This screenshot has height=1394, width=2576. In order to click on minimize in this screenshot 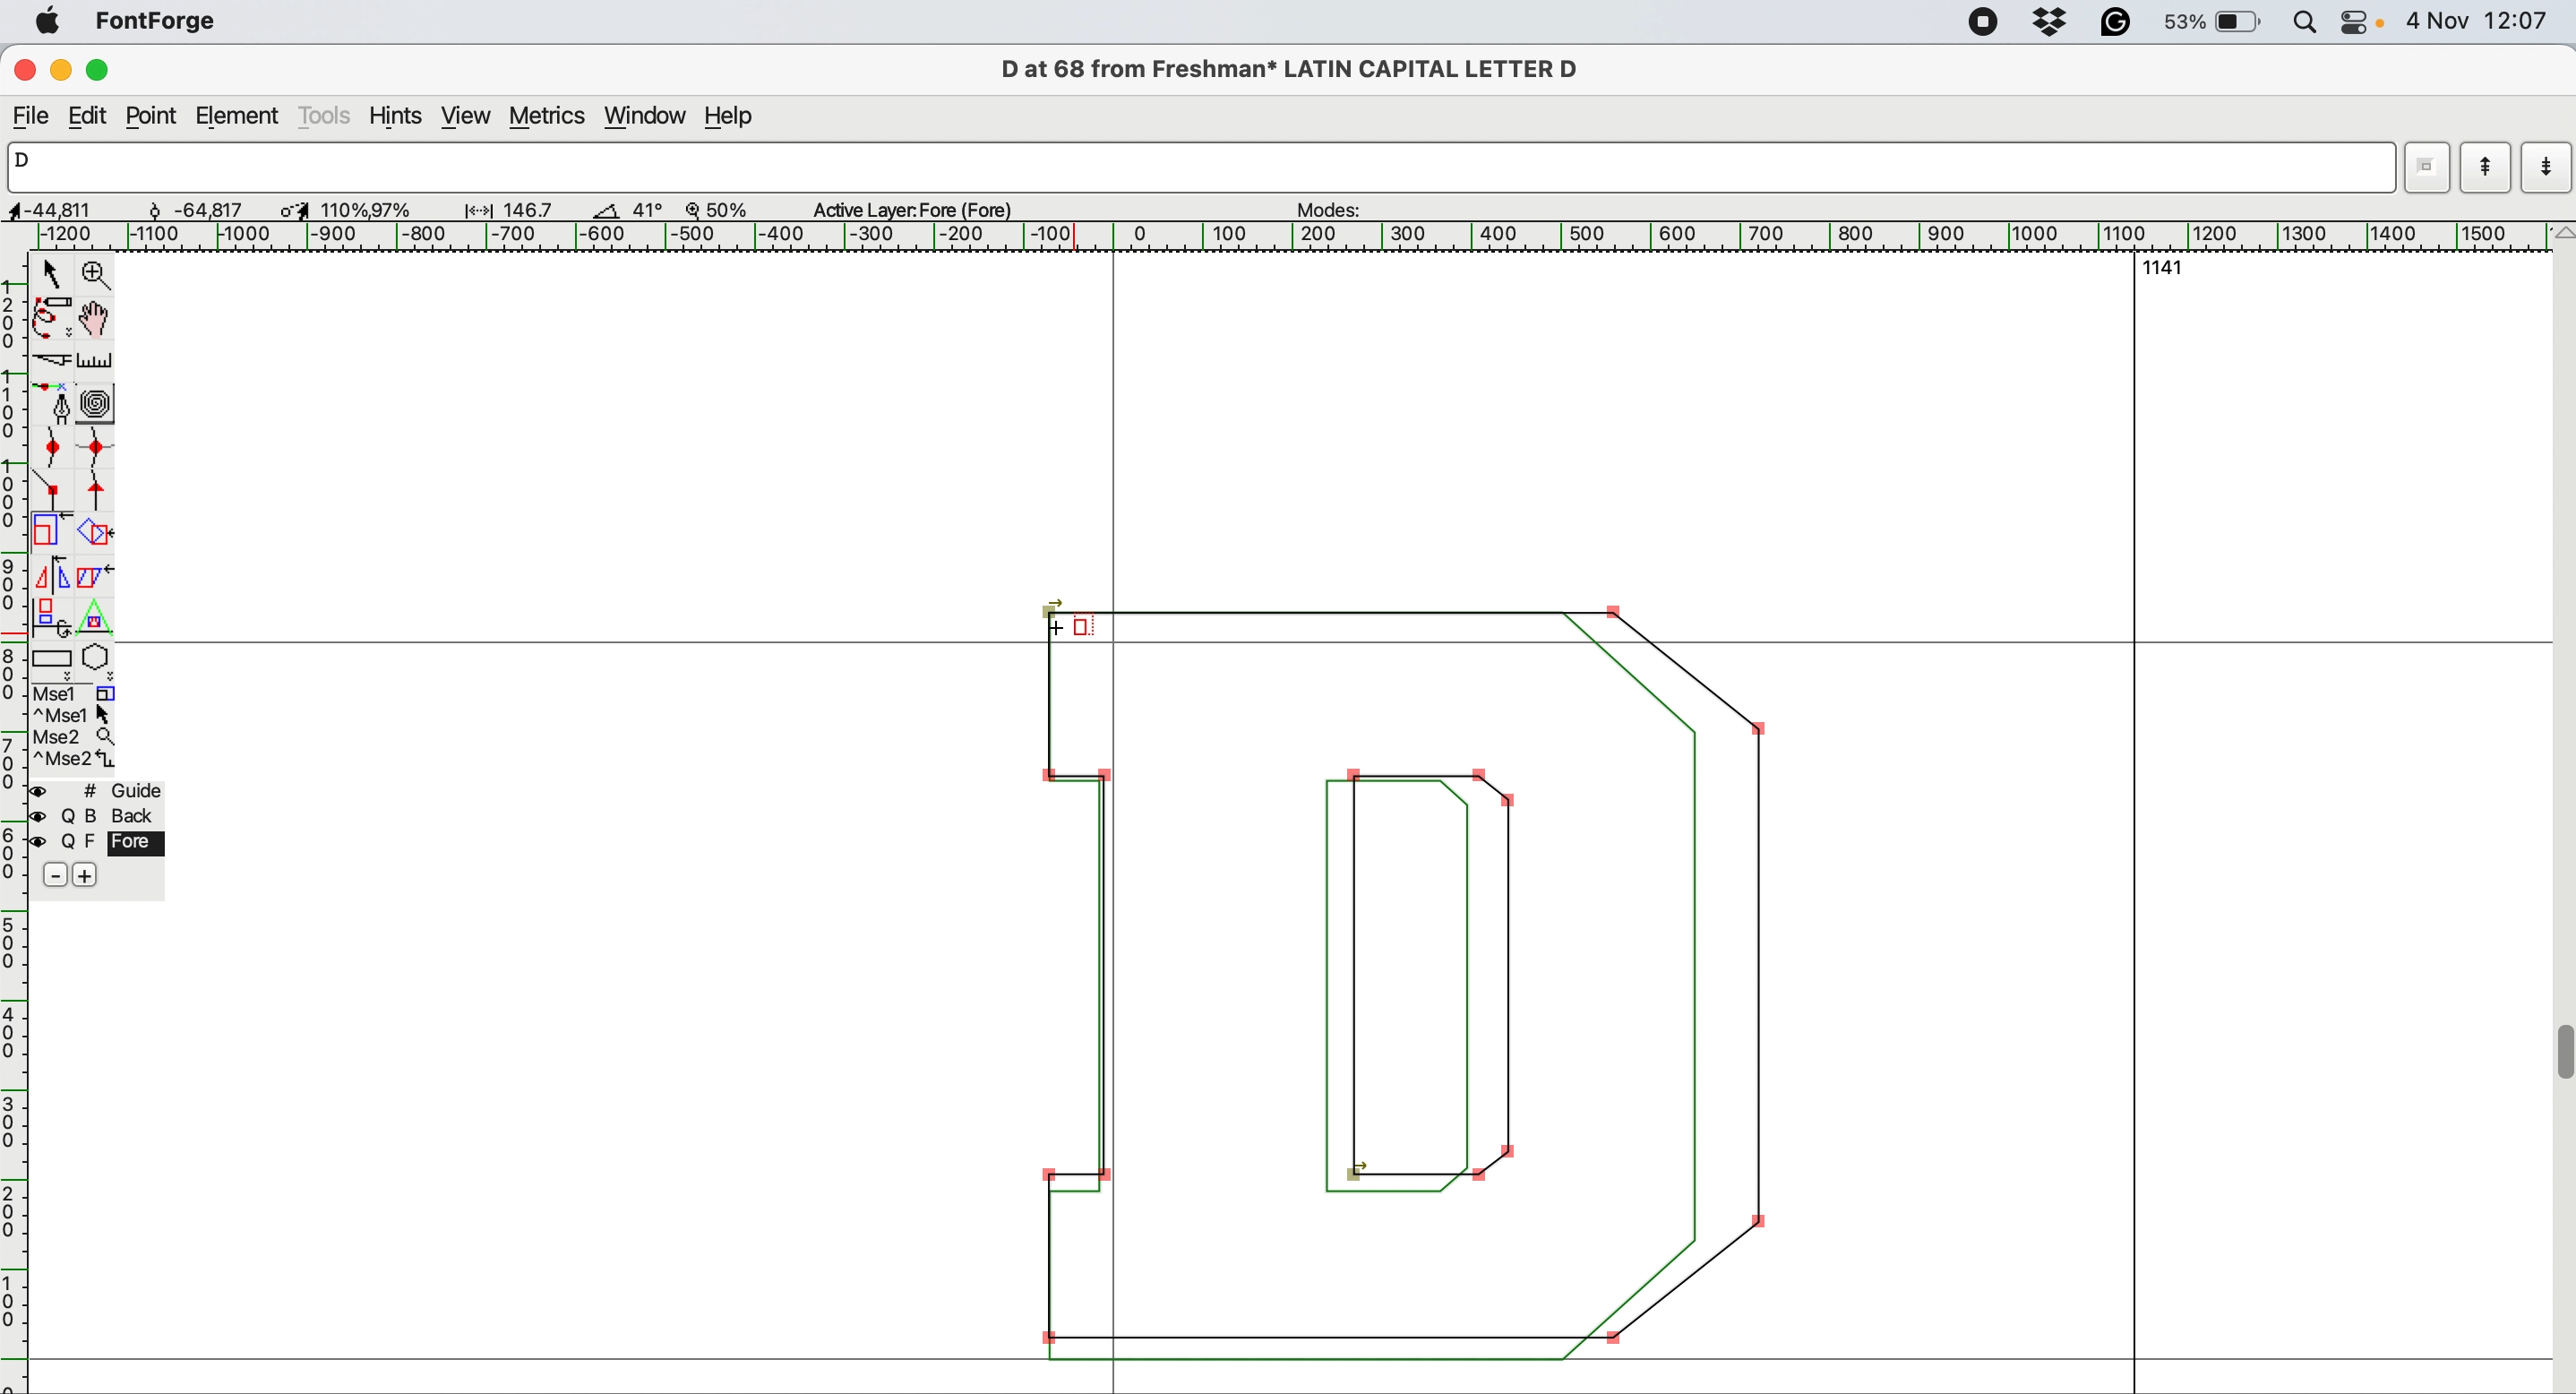, I will do `click(63, 70)`.